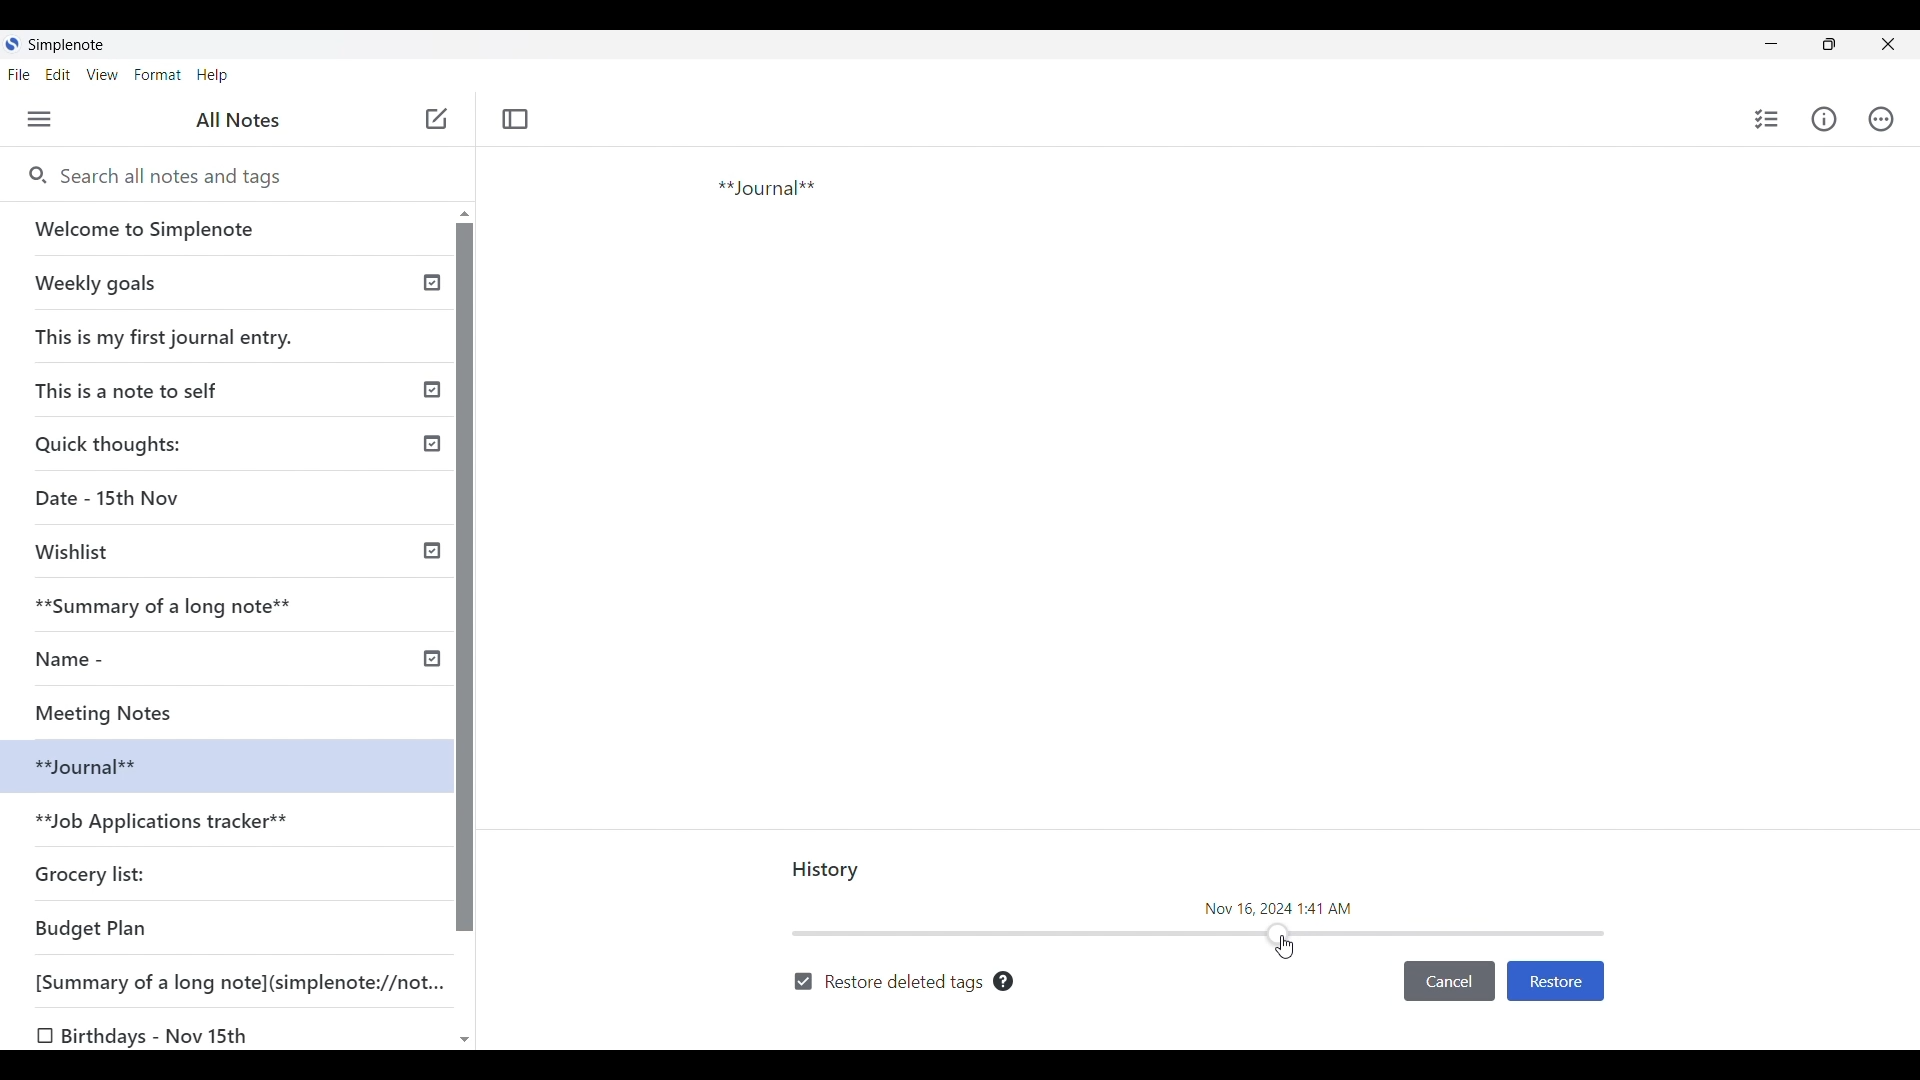 The height and width of the screenshot is (1080, 1920). What do you see at coordinates (147, 1036) in the screenshot?
I see `O Birthdays - Nov 15th` at bounding box center [147, 1036].